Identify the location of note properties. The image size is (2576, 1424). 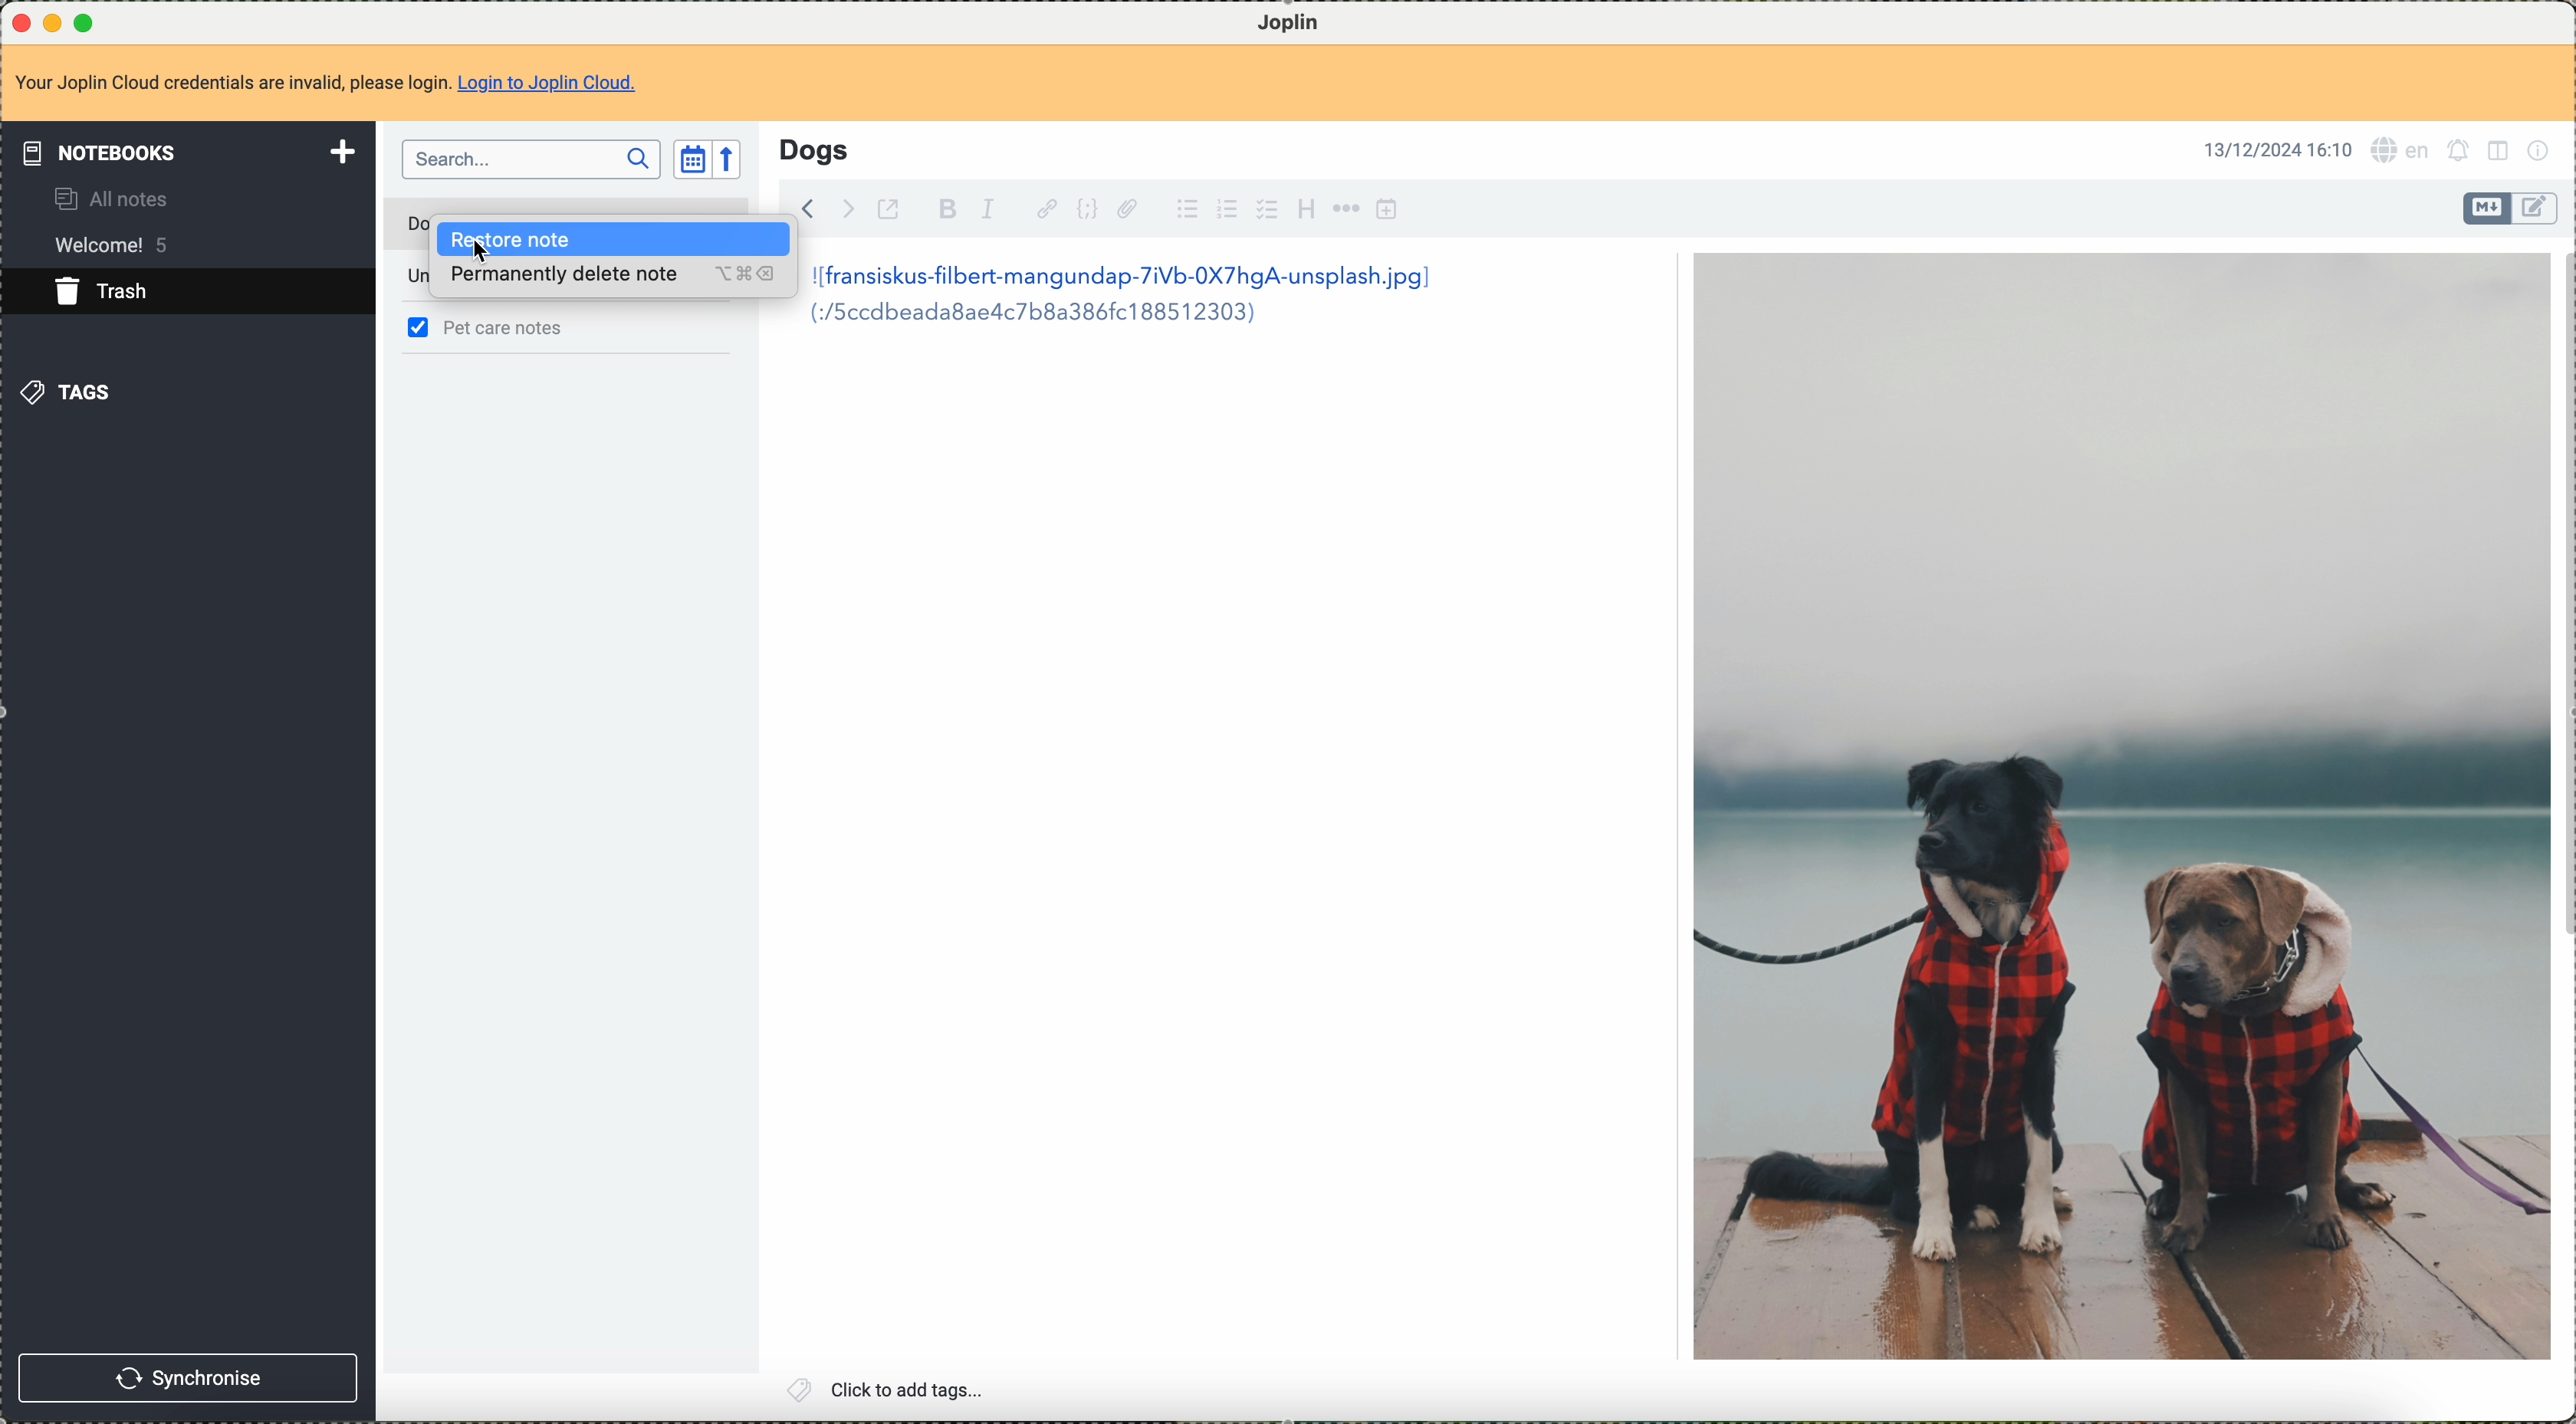
(2544, 152).